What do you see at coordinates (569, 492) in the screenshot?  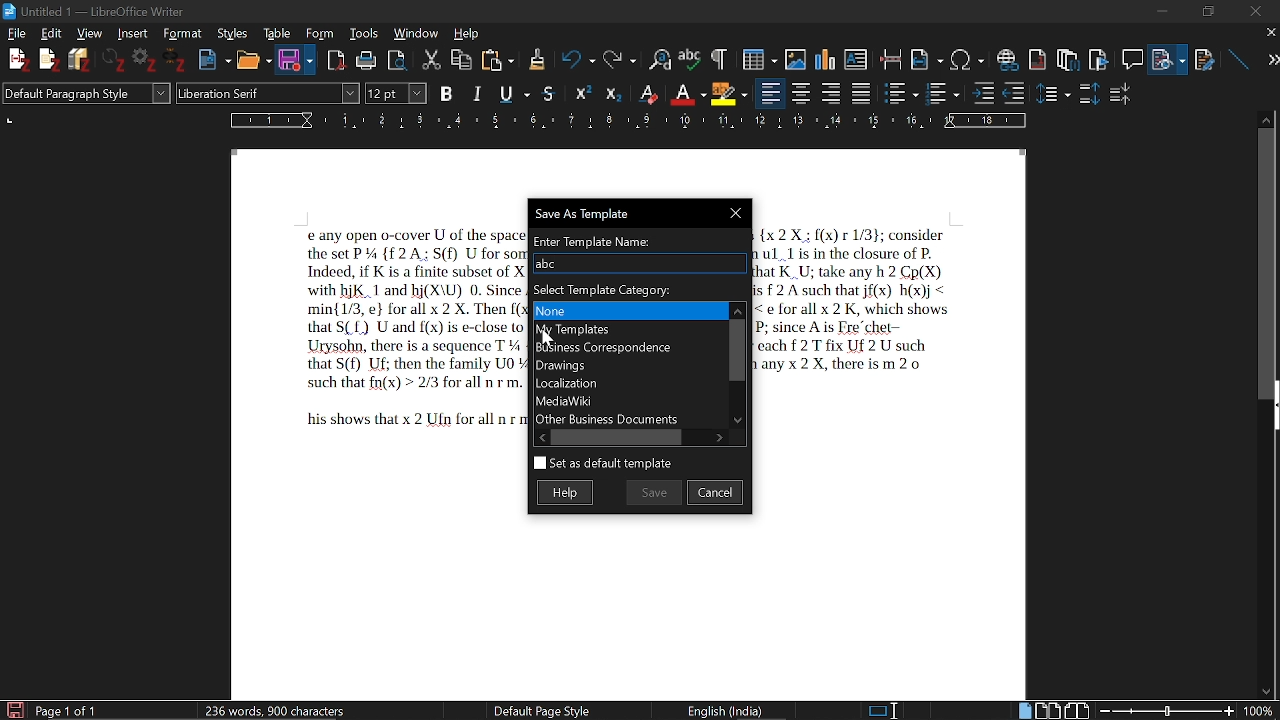 I see `Help` at bounding box center [569, 492].